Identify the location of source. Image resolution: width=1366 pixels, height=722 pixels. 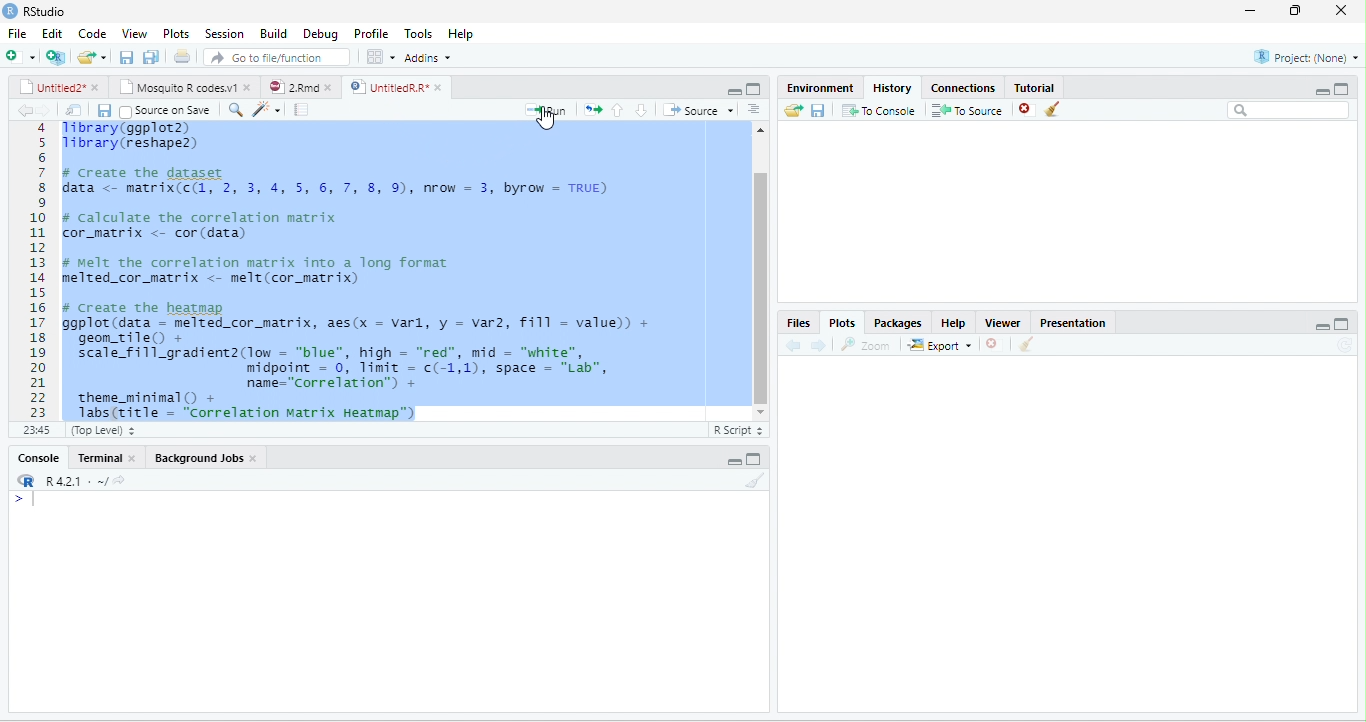
(701, 110).